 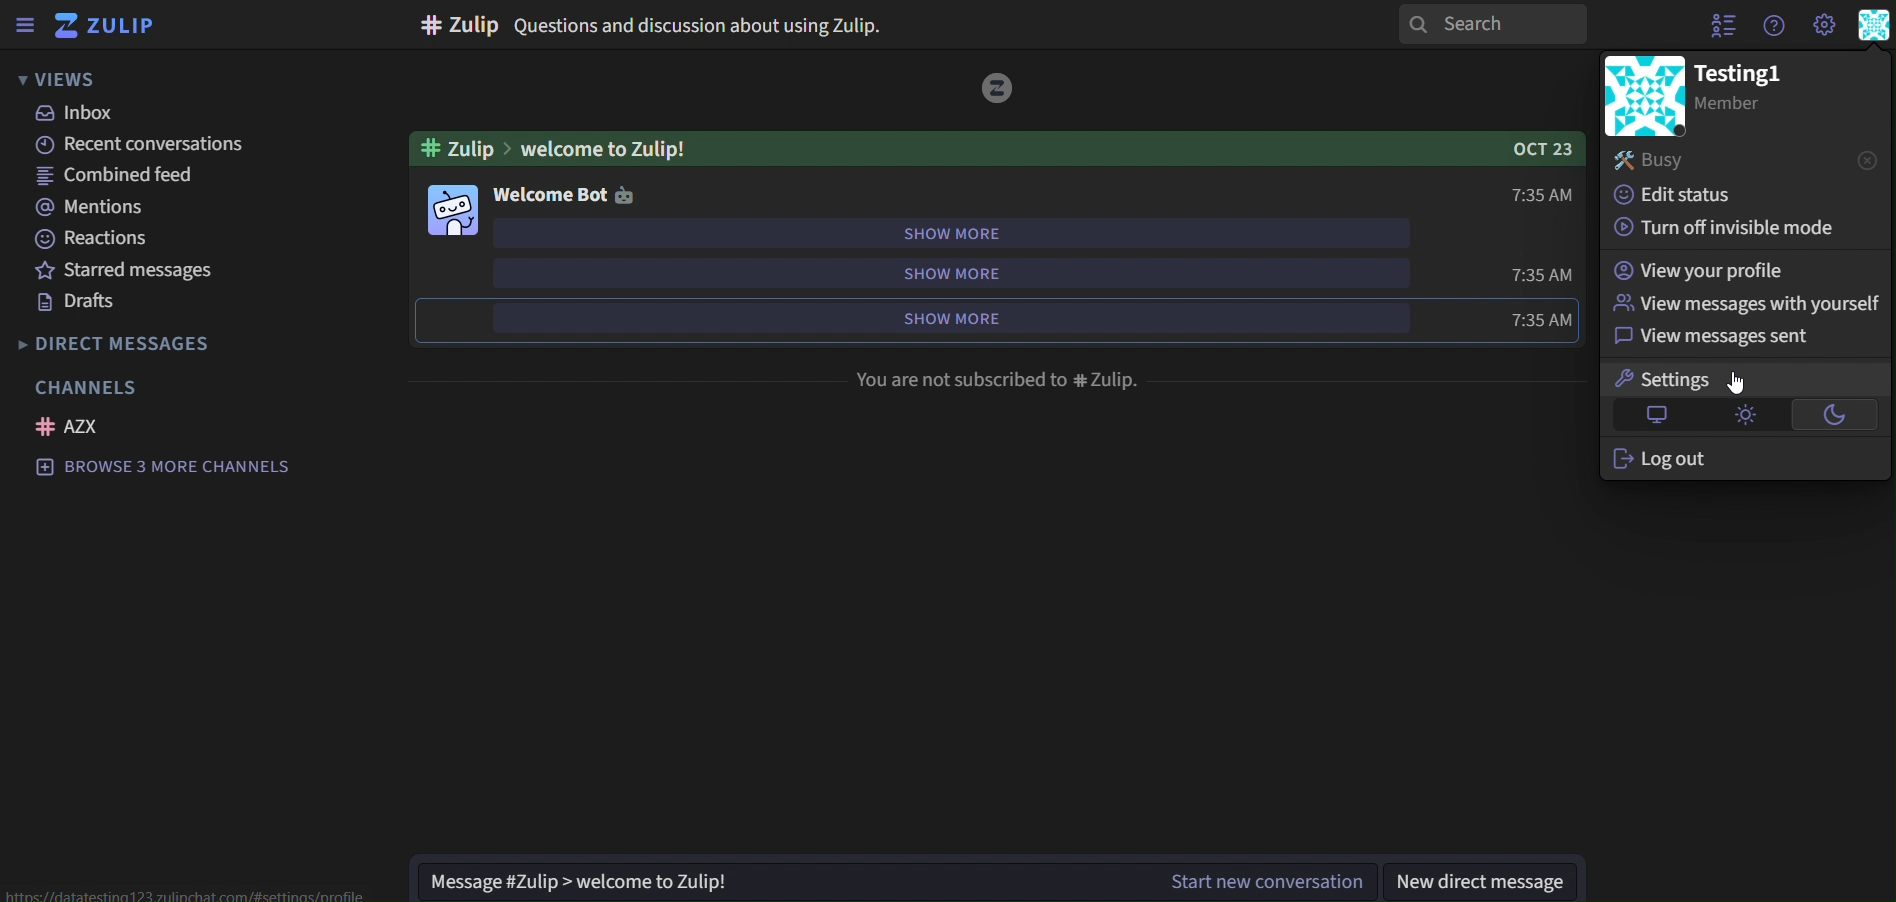 I want to click on directmessages, so click(x=153, y=343).